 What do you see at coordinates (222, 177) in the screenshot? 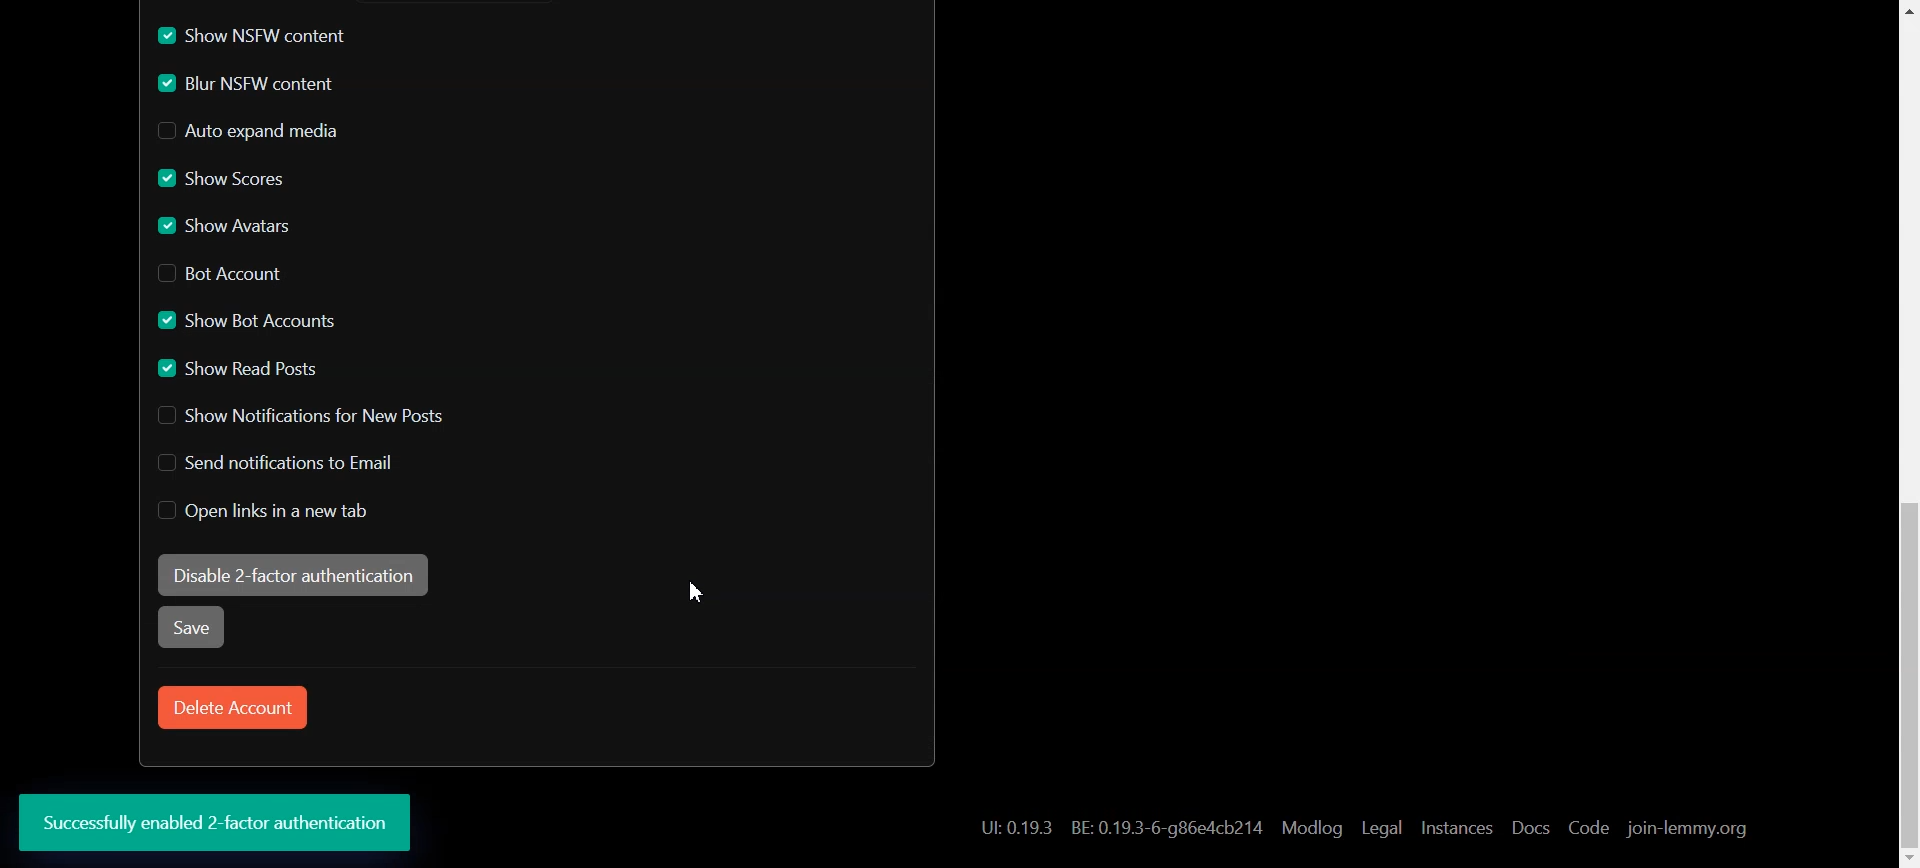
I see `Enable Show Scores` at bounding box center [222, 177].